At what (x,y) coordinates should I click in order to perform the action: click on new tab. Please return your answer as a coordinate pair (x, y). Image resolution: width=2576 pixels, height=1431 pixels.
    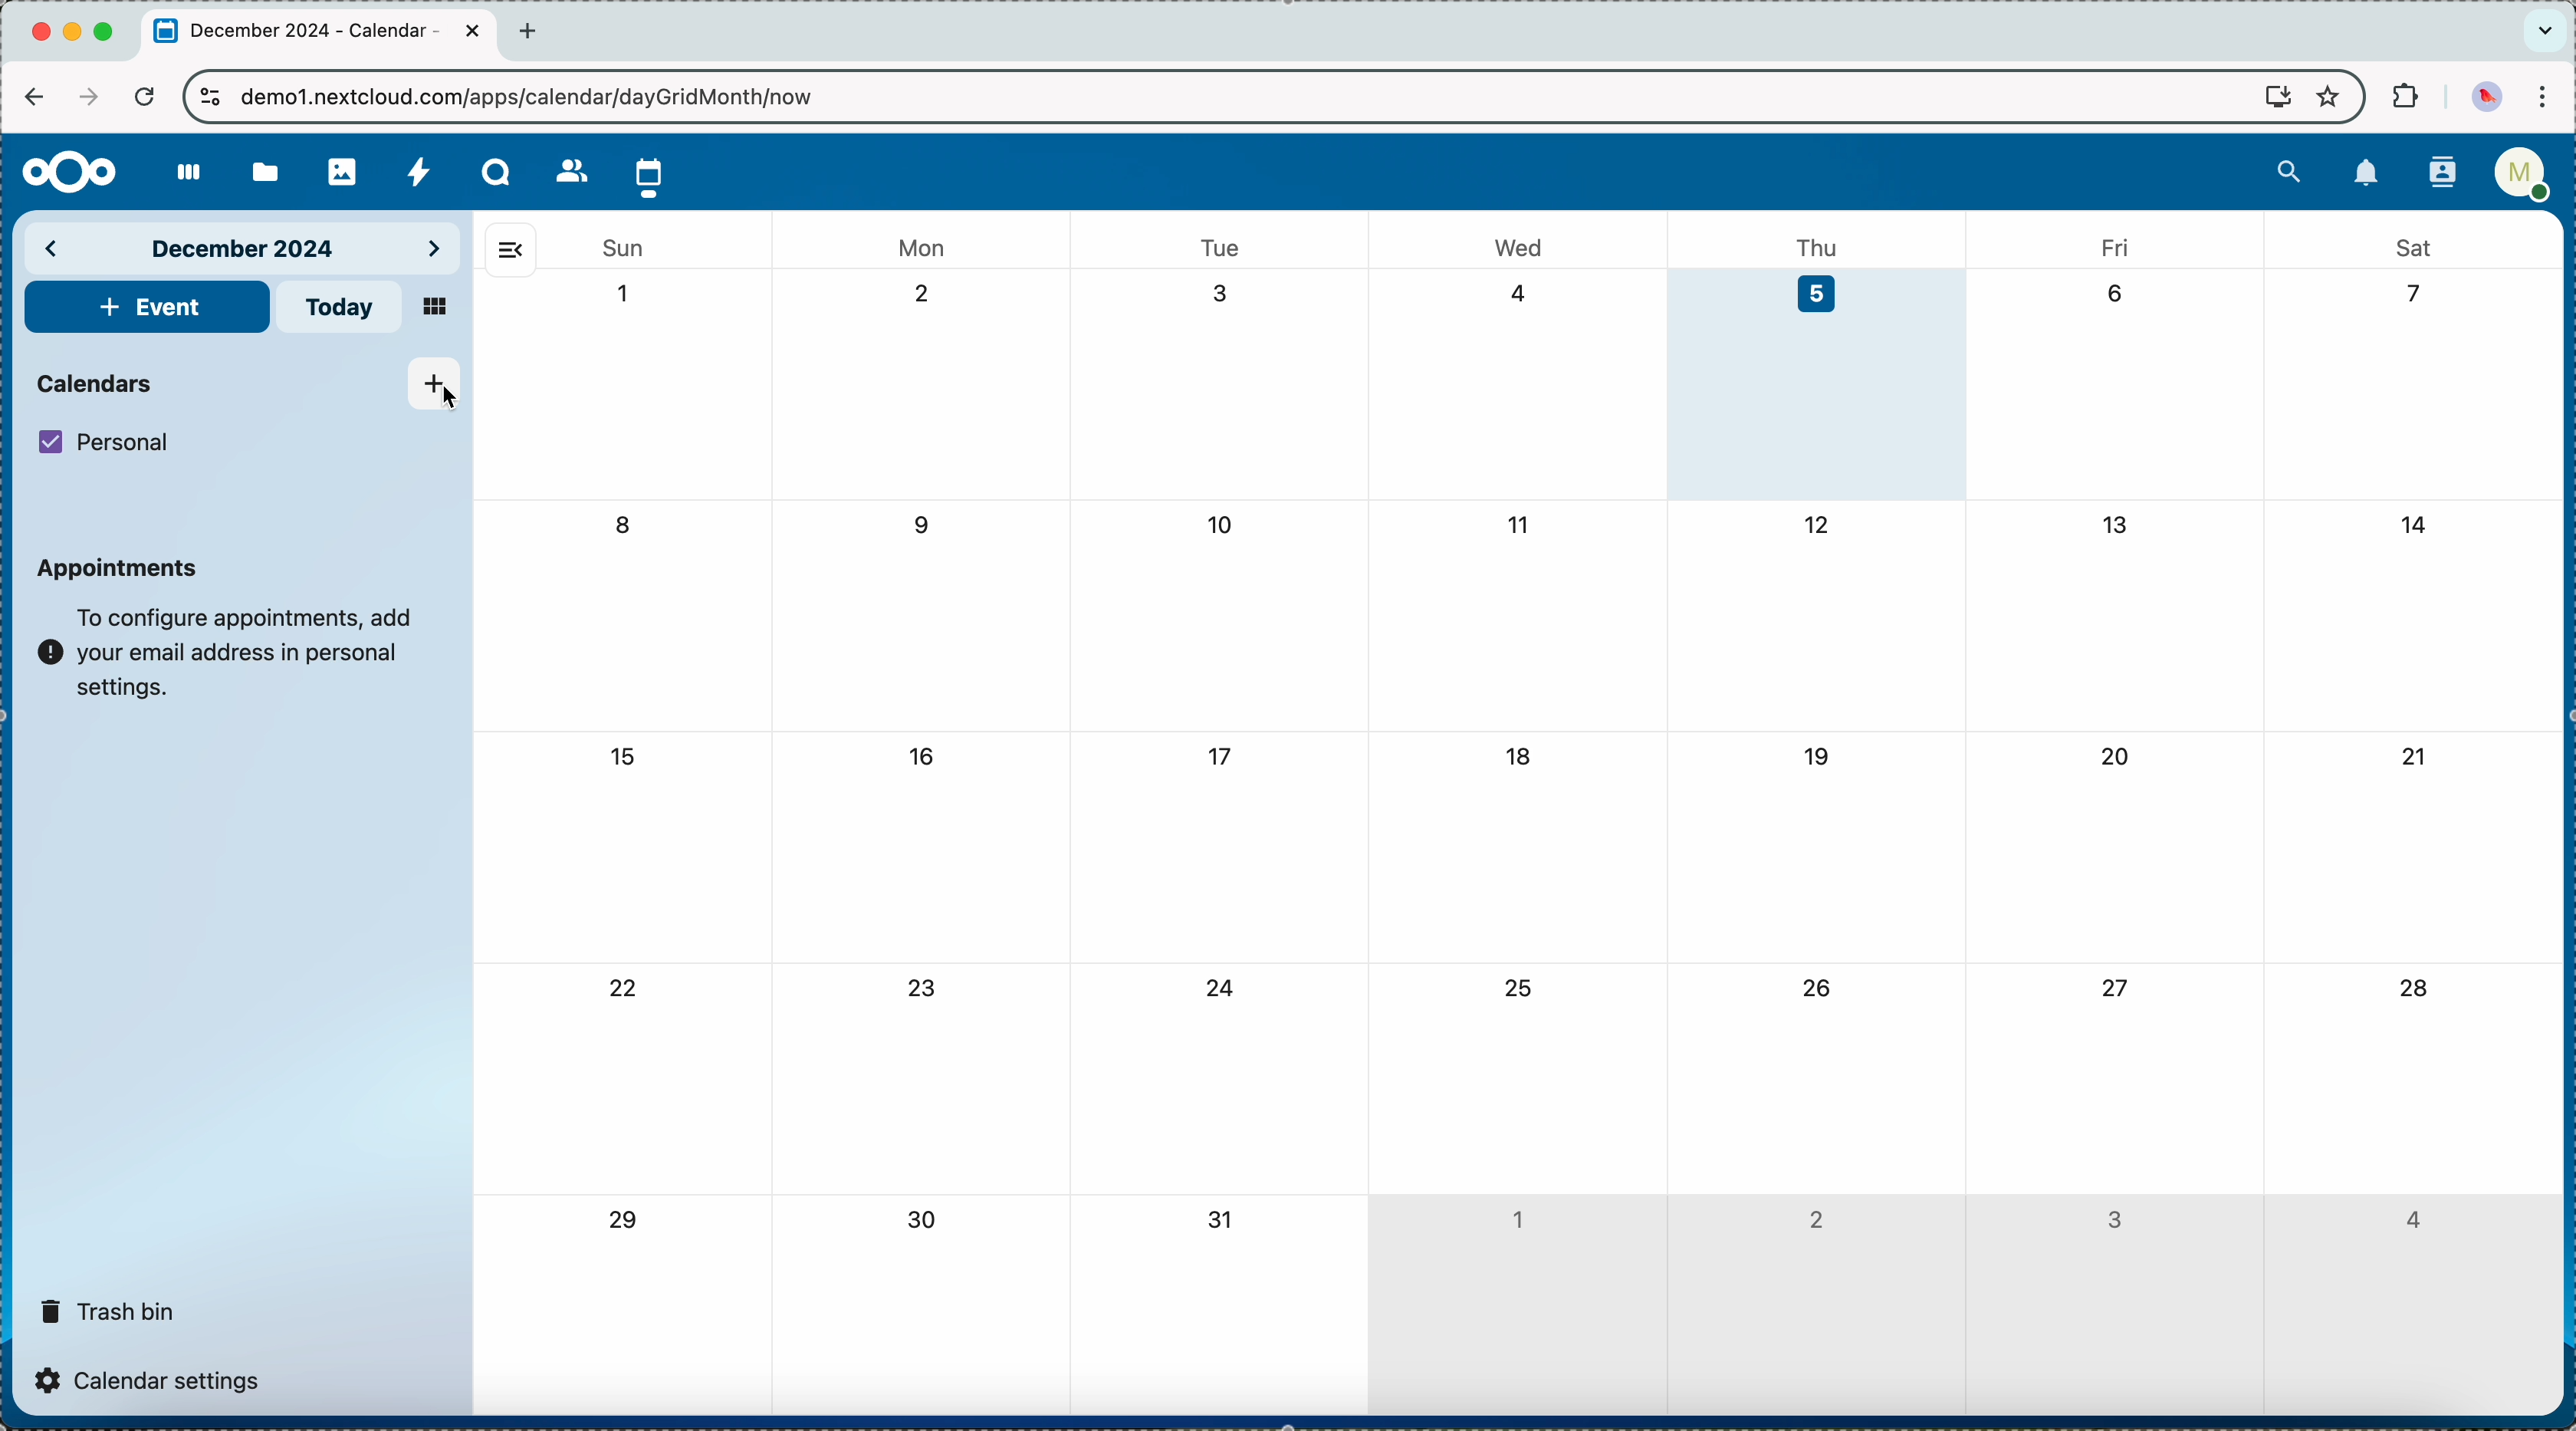
    Looking at the image, I should click on (534, 31).